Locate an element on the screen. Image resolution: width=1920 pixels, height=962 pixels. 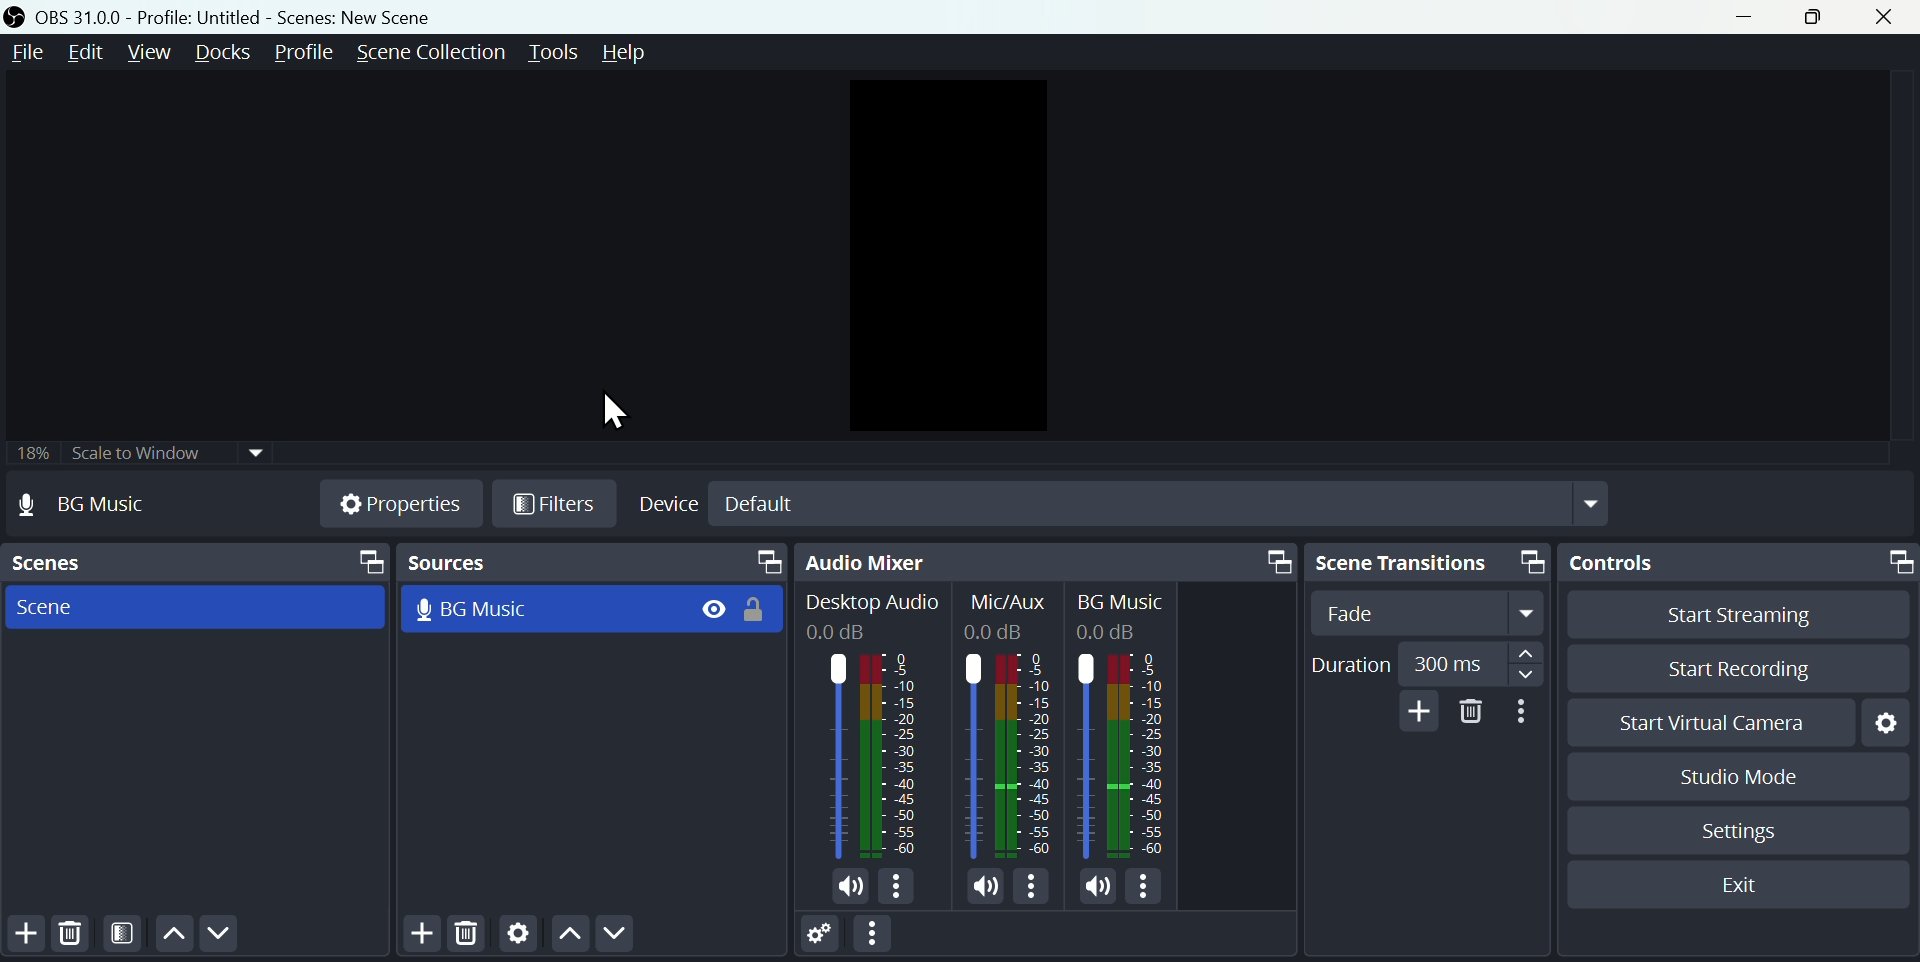
Sound is located at coordinates (1098, 885).